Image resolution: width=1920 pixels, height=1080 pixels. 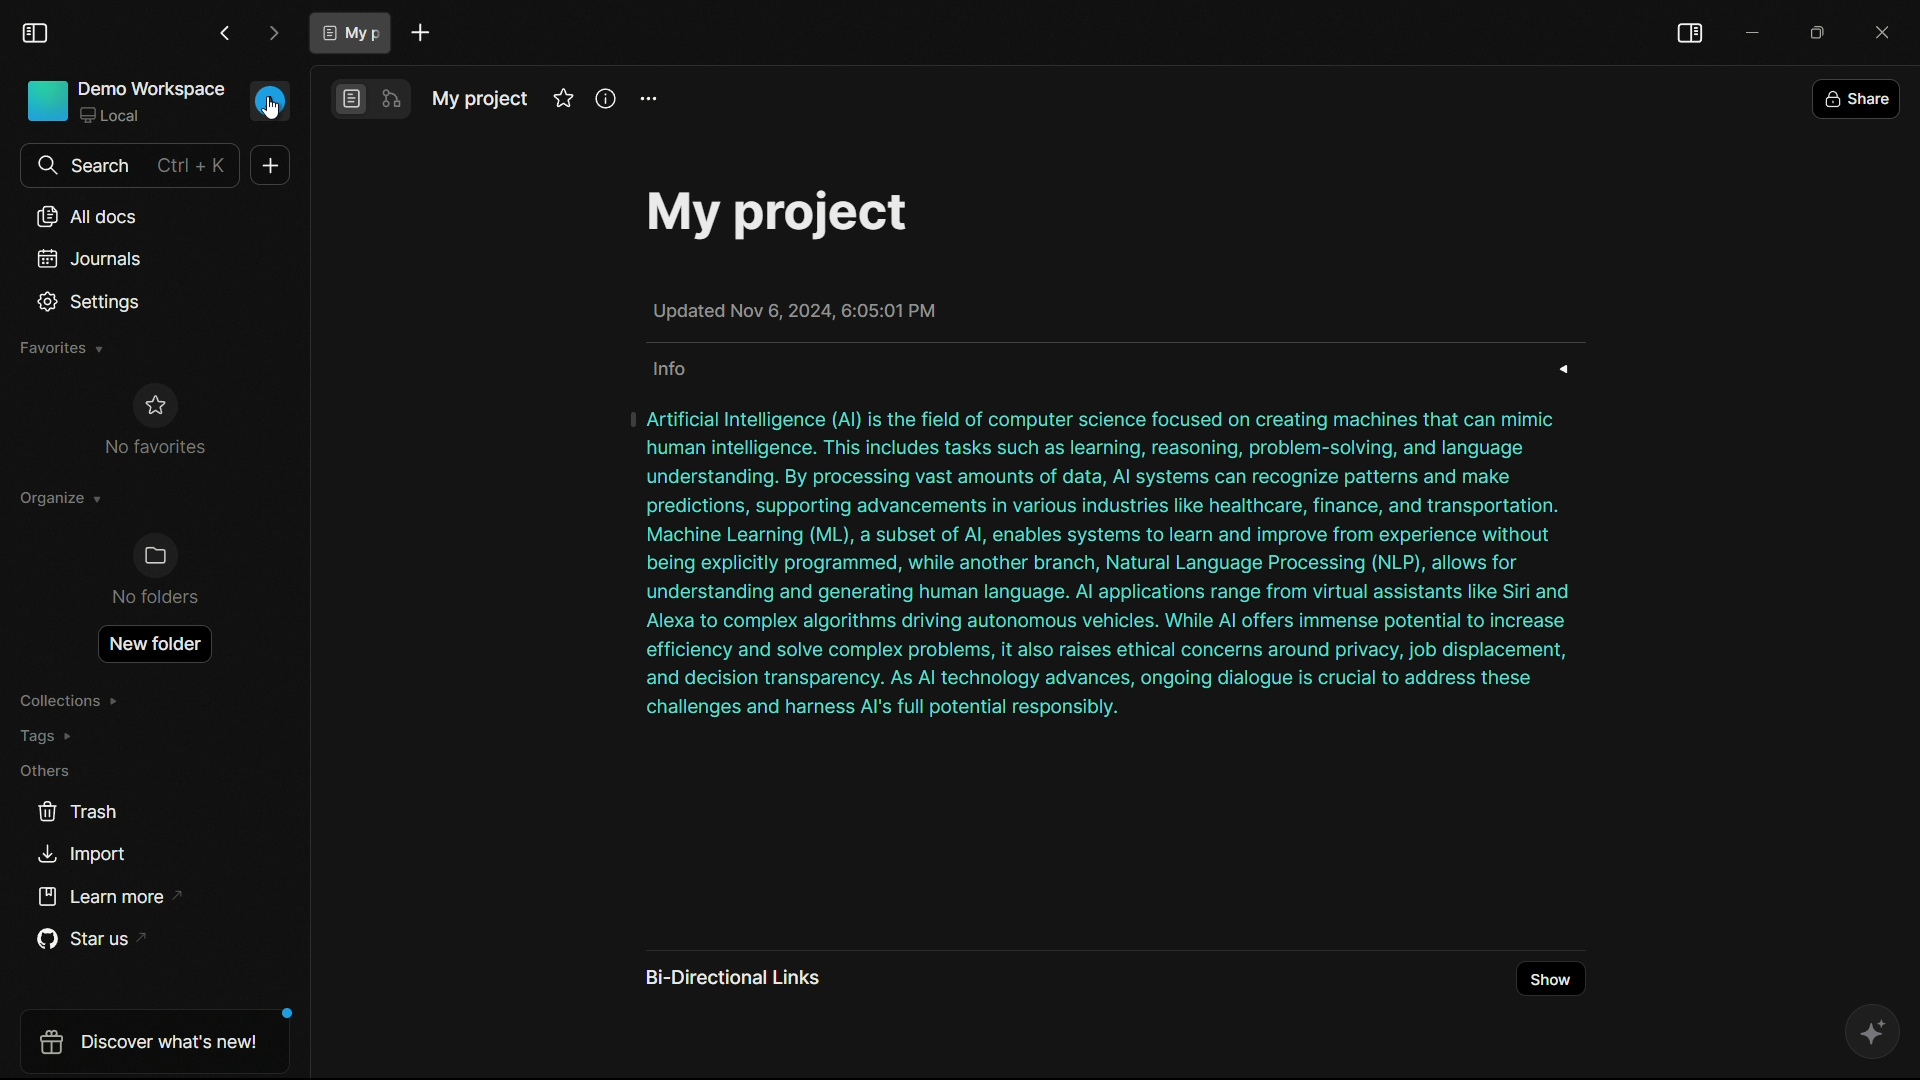 I want to click on info, so click(x=607, y=98).